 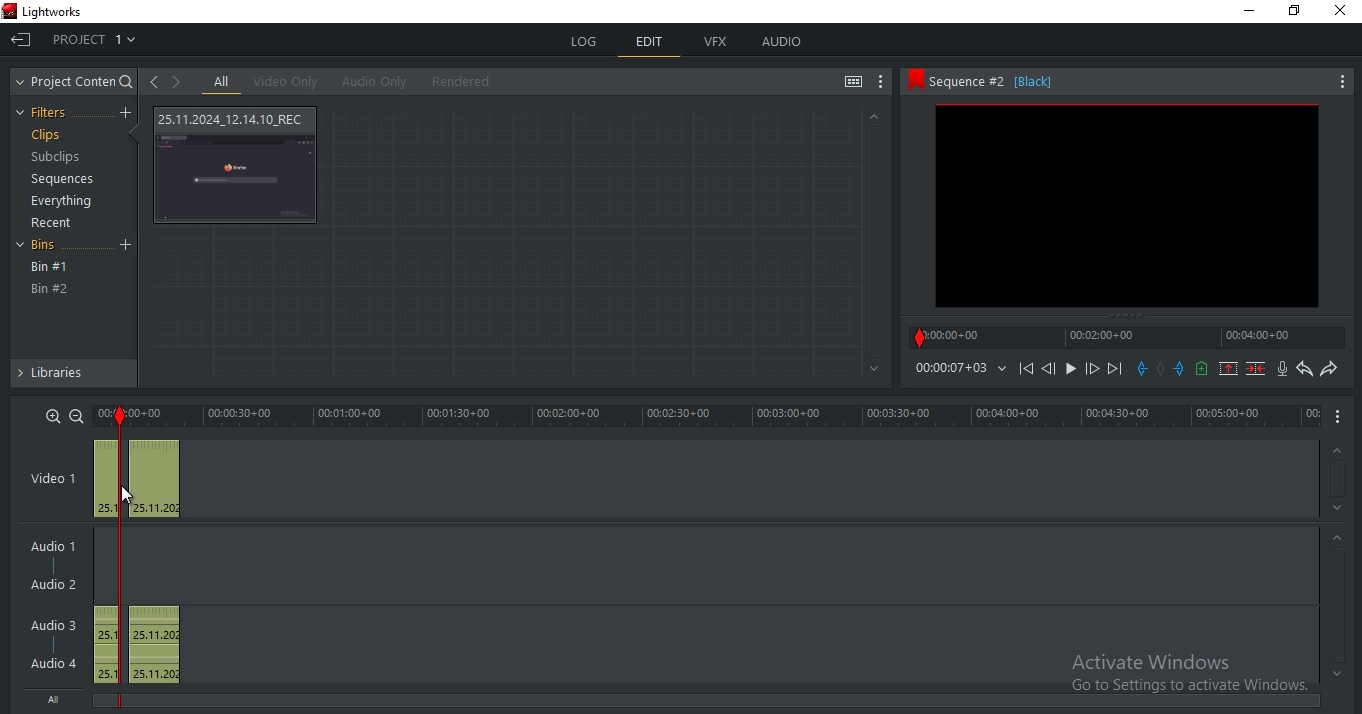 What do you see at coordinates (1105, 82) in the screenshot?
I see `sequence #2` at bounding box center [1105, 82].